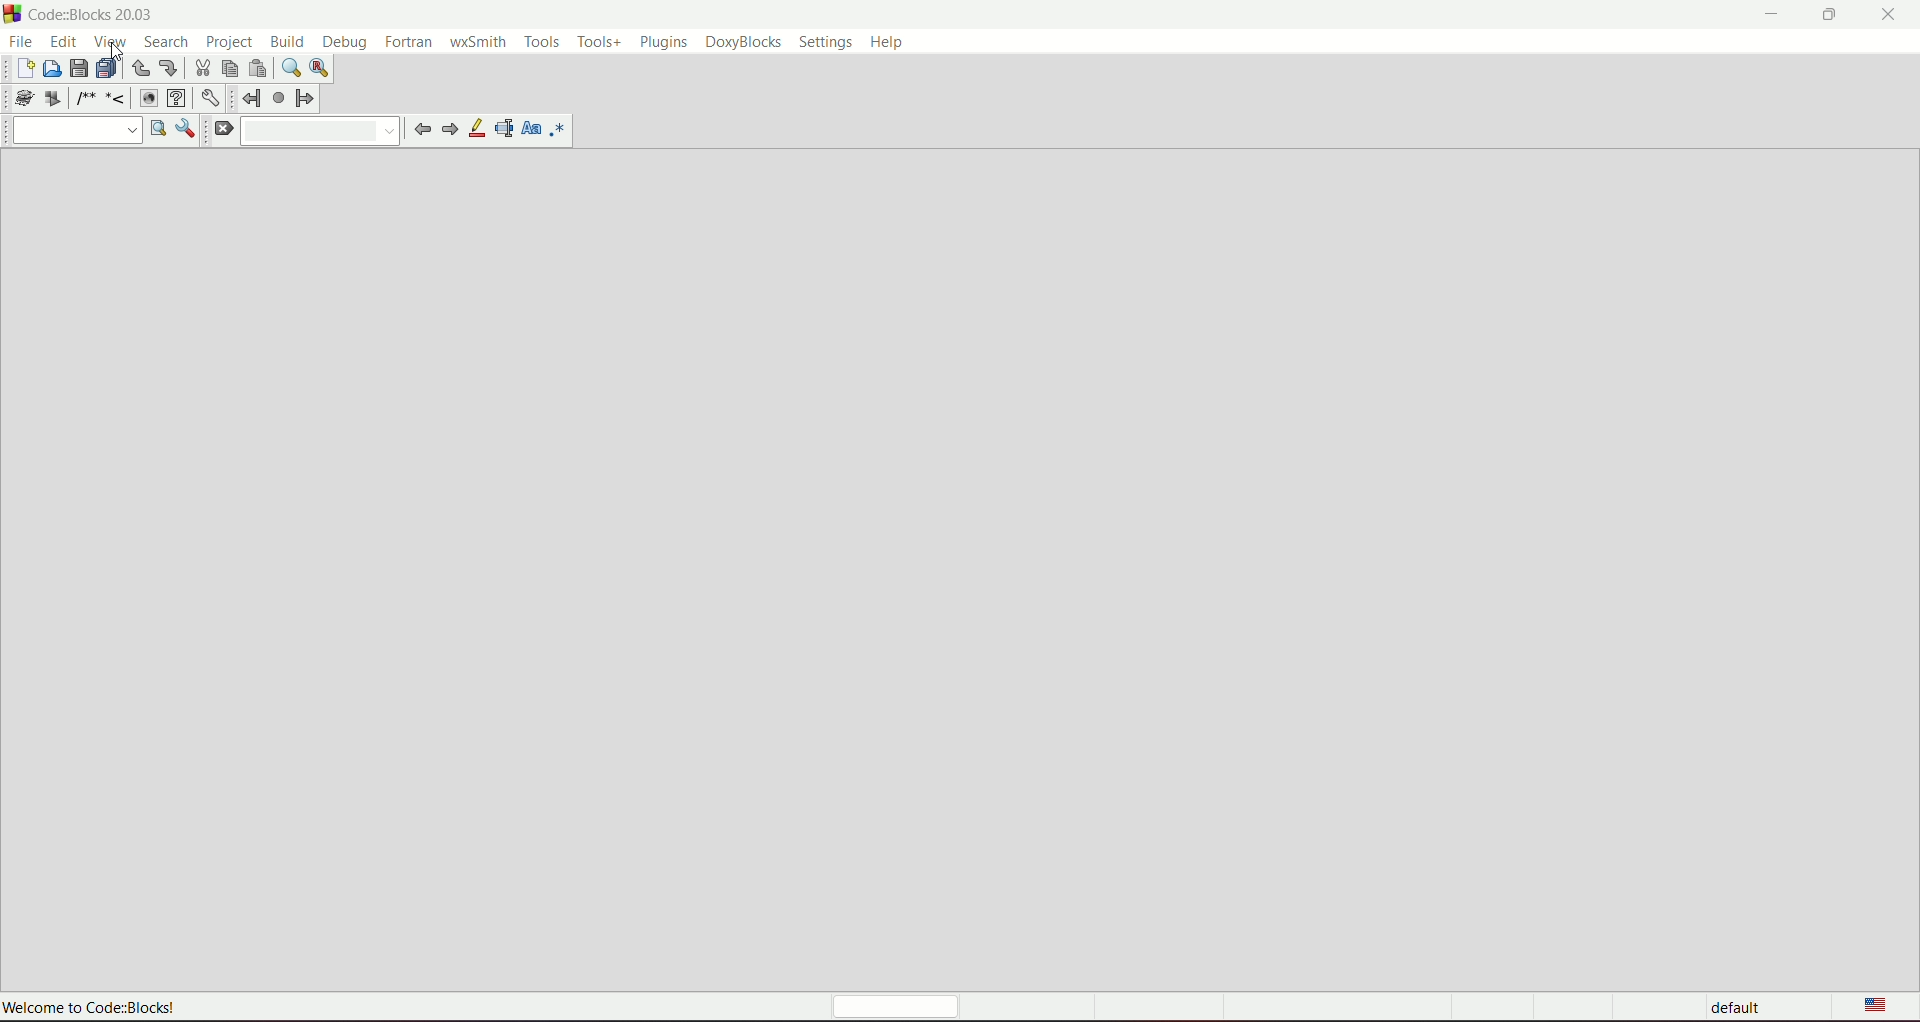 The image size is (1920, 1022). I want to click on edit, so click(63, 40).